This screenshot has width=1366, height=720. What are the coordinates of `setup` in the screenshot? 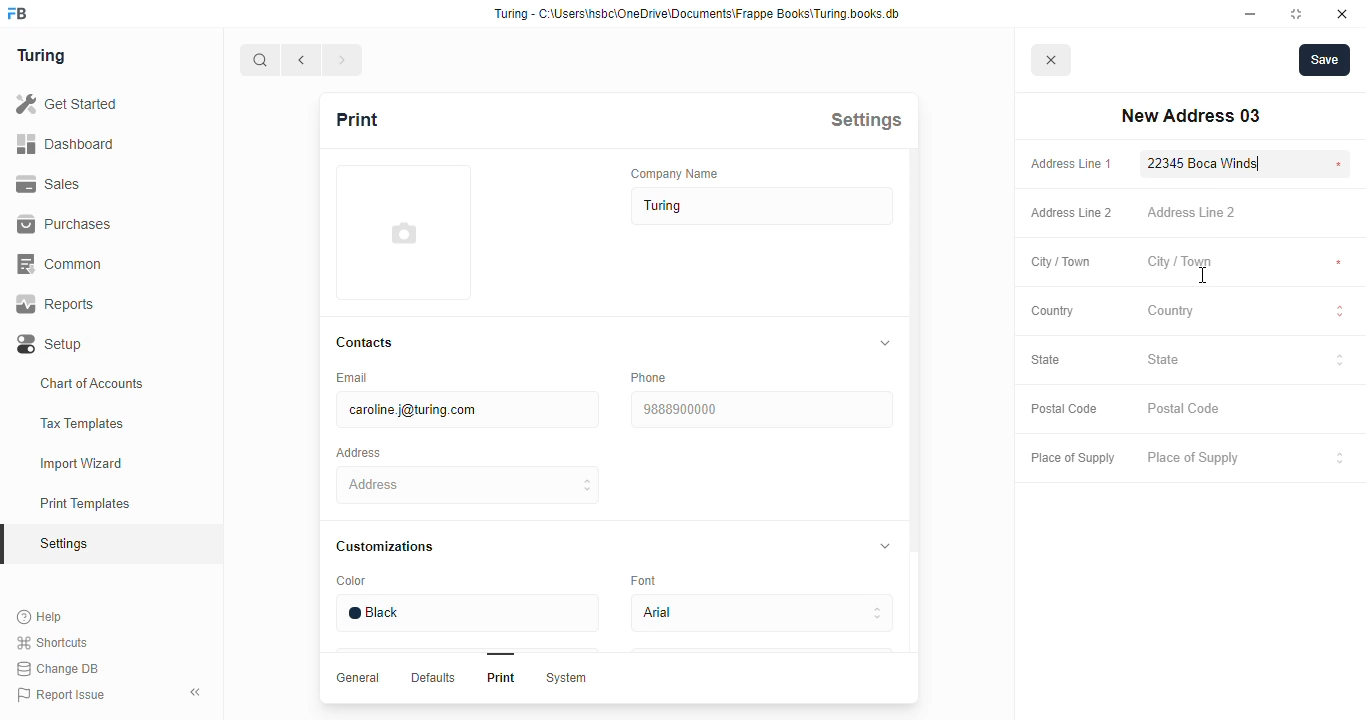 It's located at (51, 345).